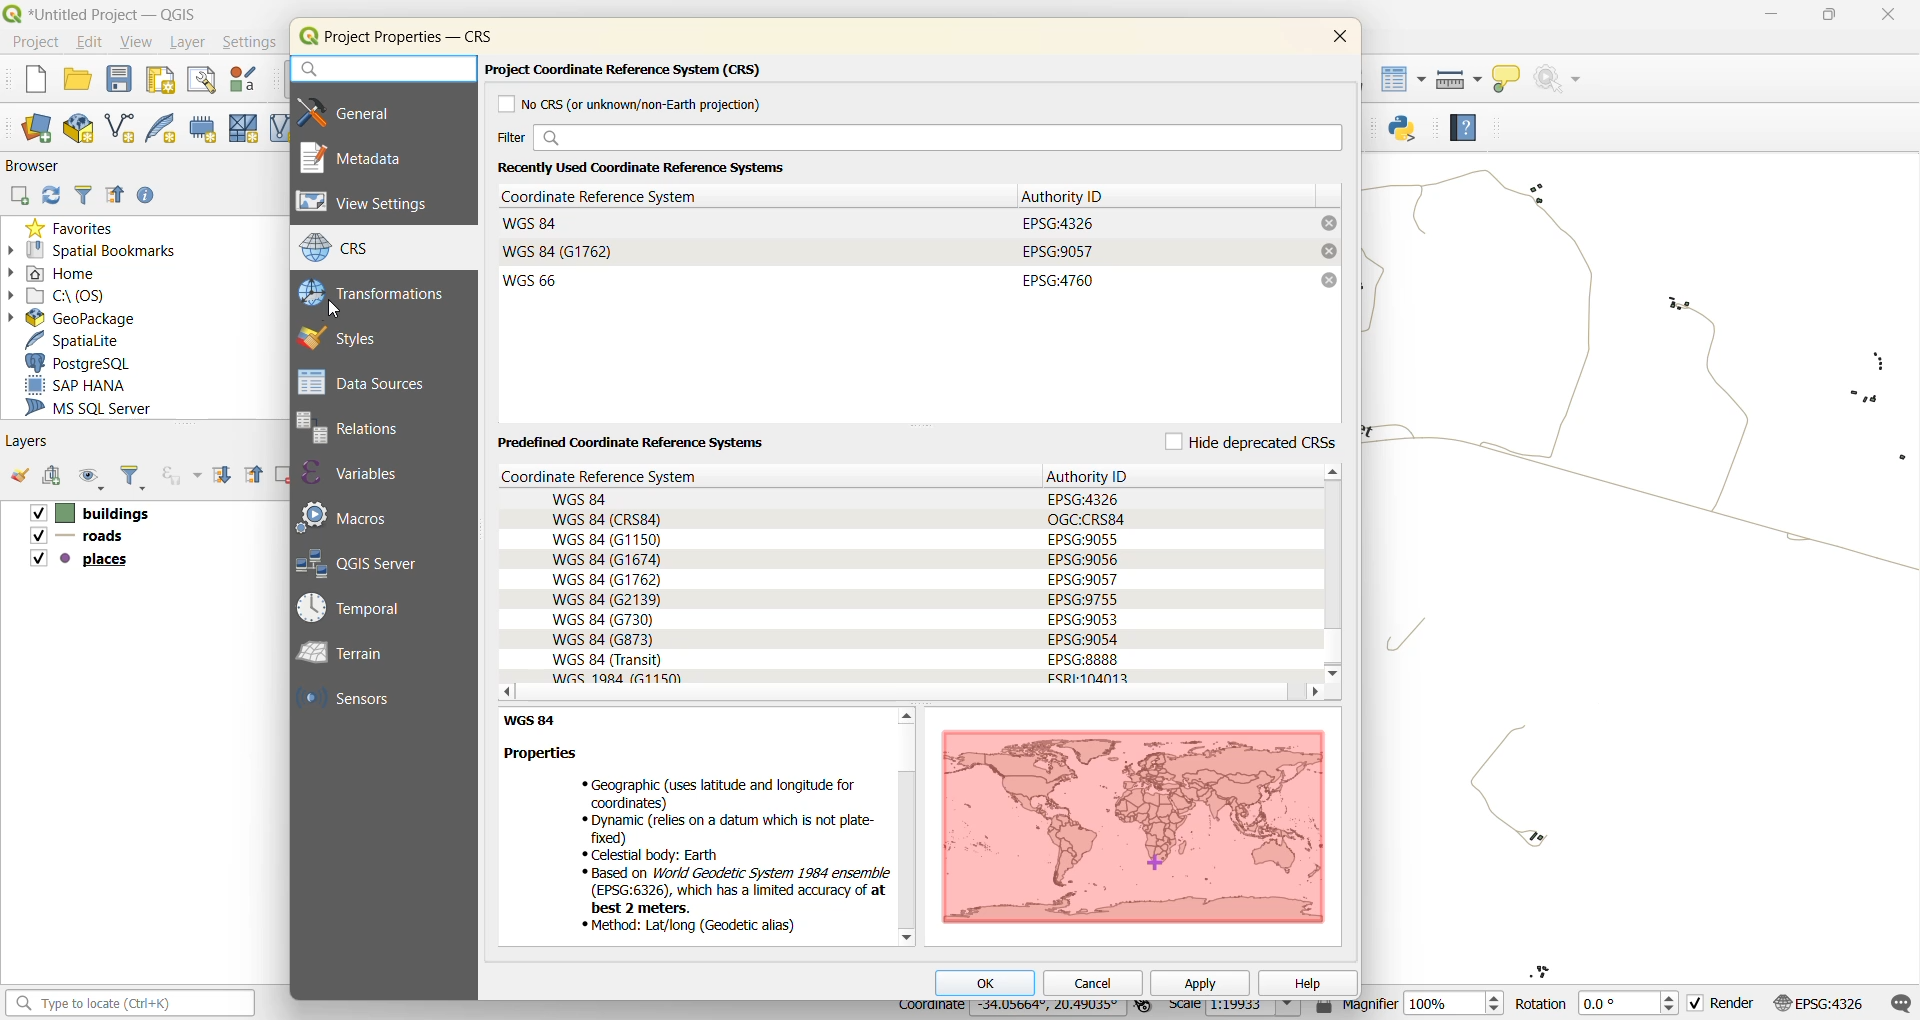 This screenshot has width=1920, height=1020. What do you see at coordinates (1083, 498) in the screenshot?
I see `ESPG:4326` at bounding box center [1083, 498].